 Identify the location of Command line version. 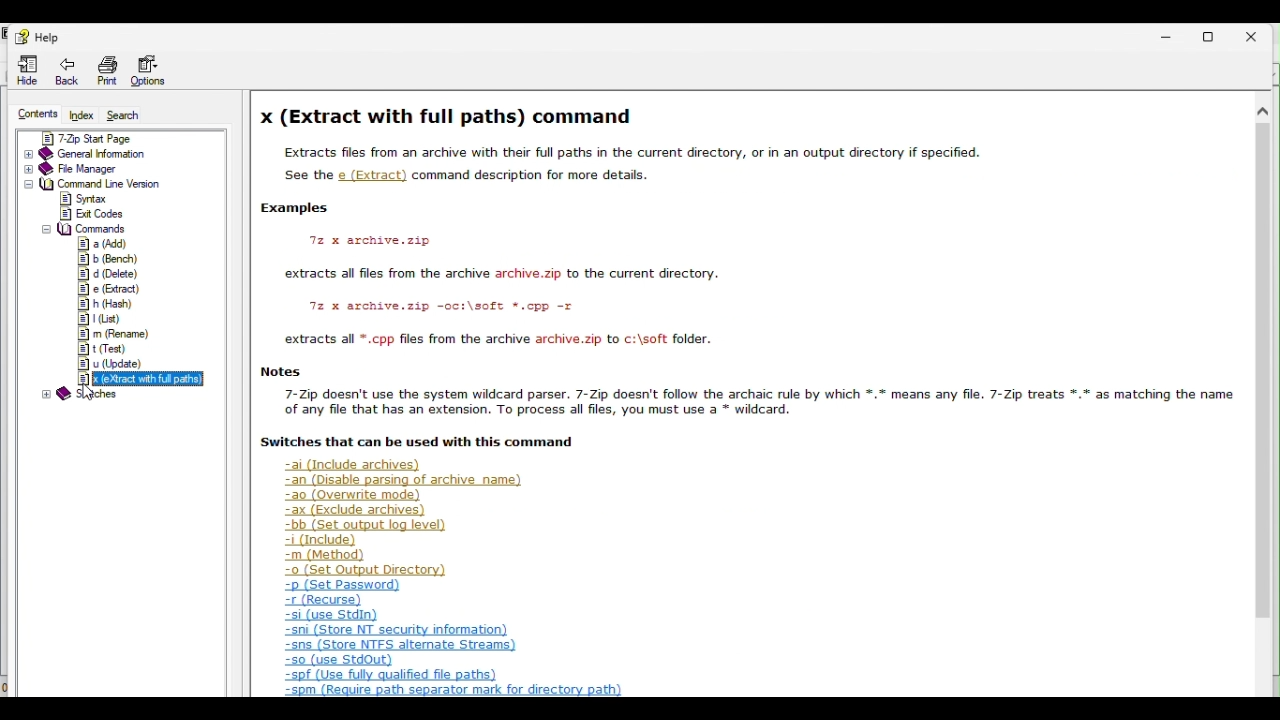
(106, 185).